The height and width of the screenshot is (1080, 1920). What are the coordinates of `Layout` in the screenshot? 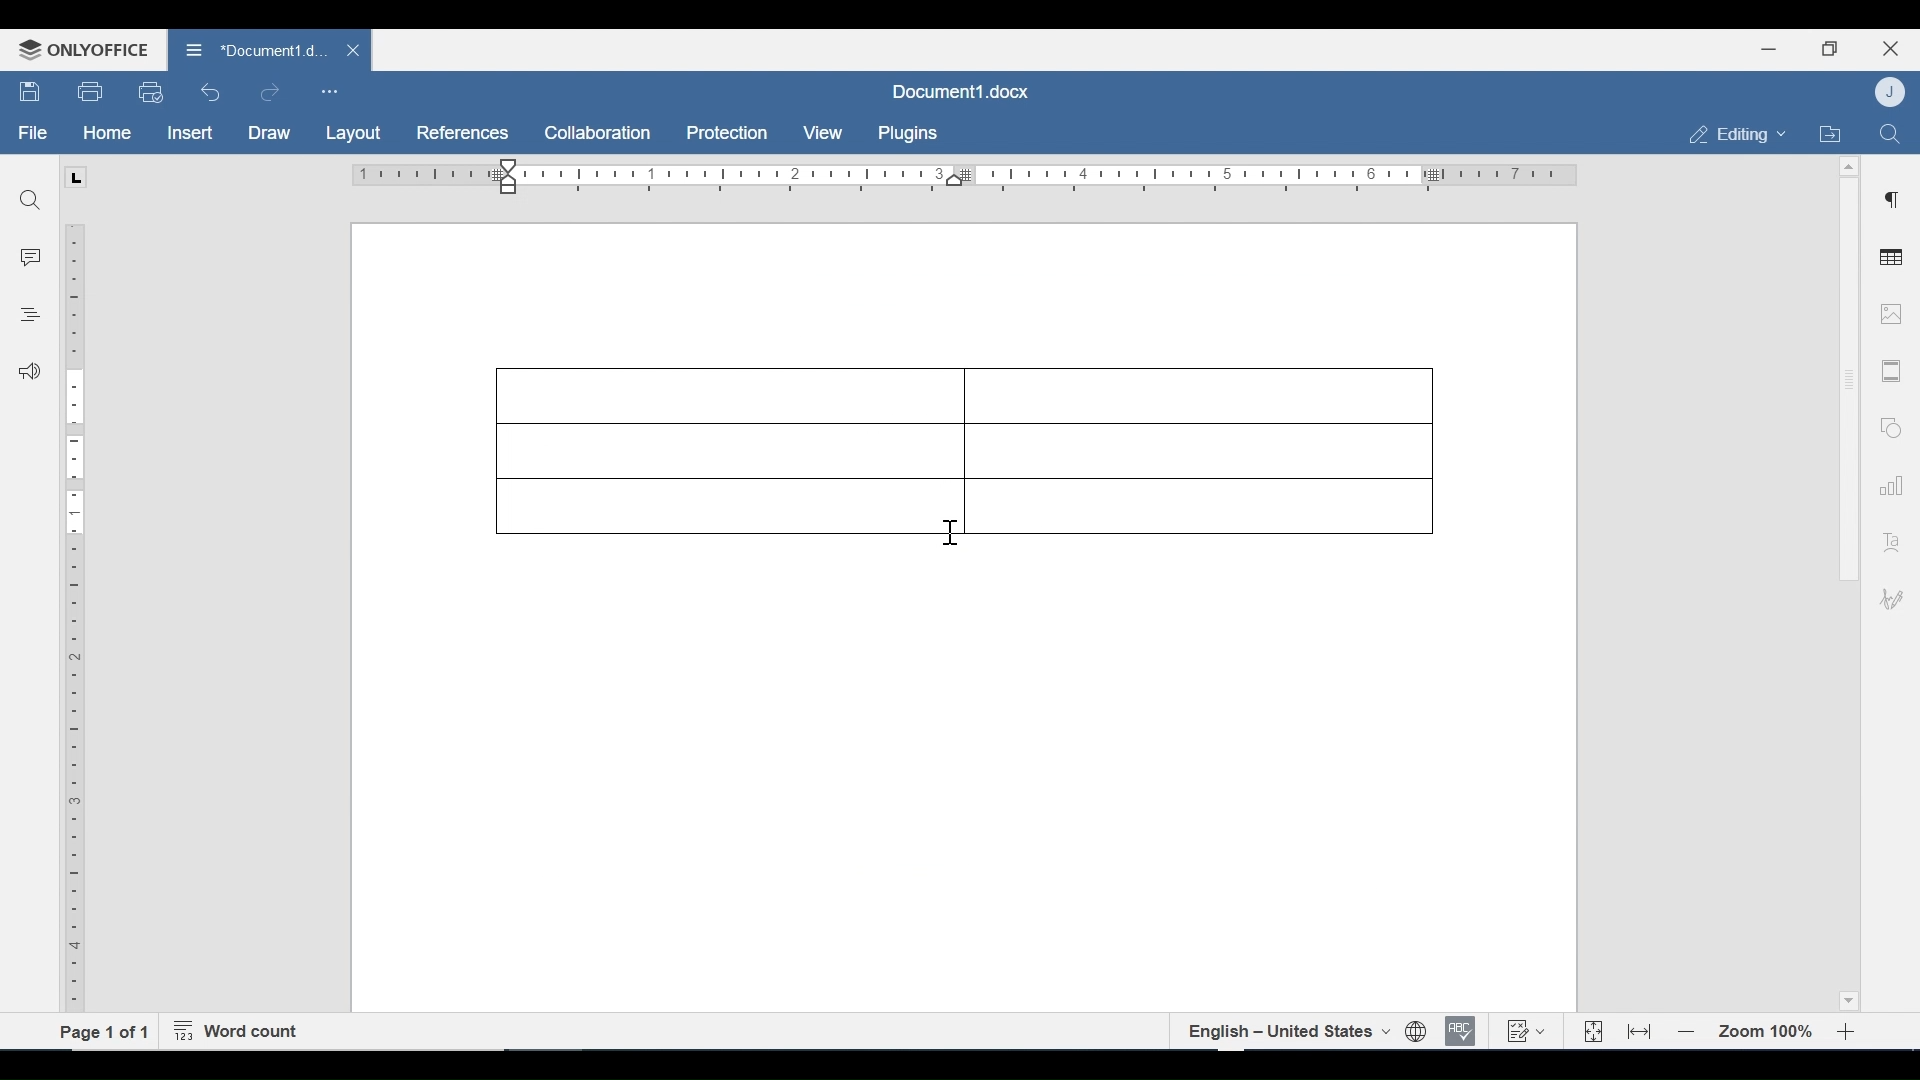 It's located at (353, 134).